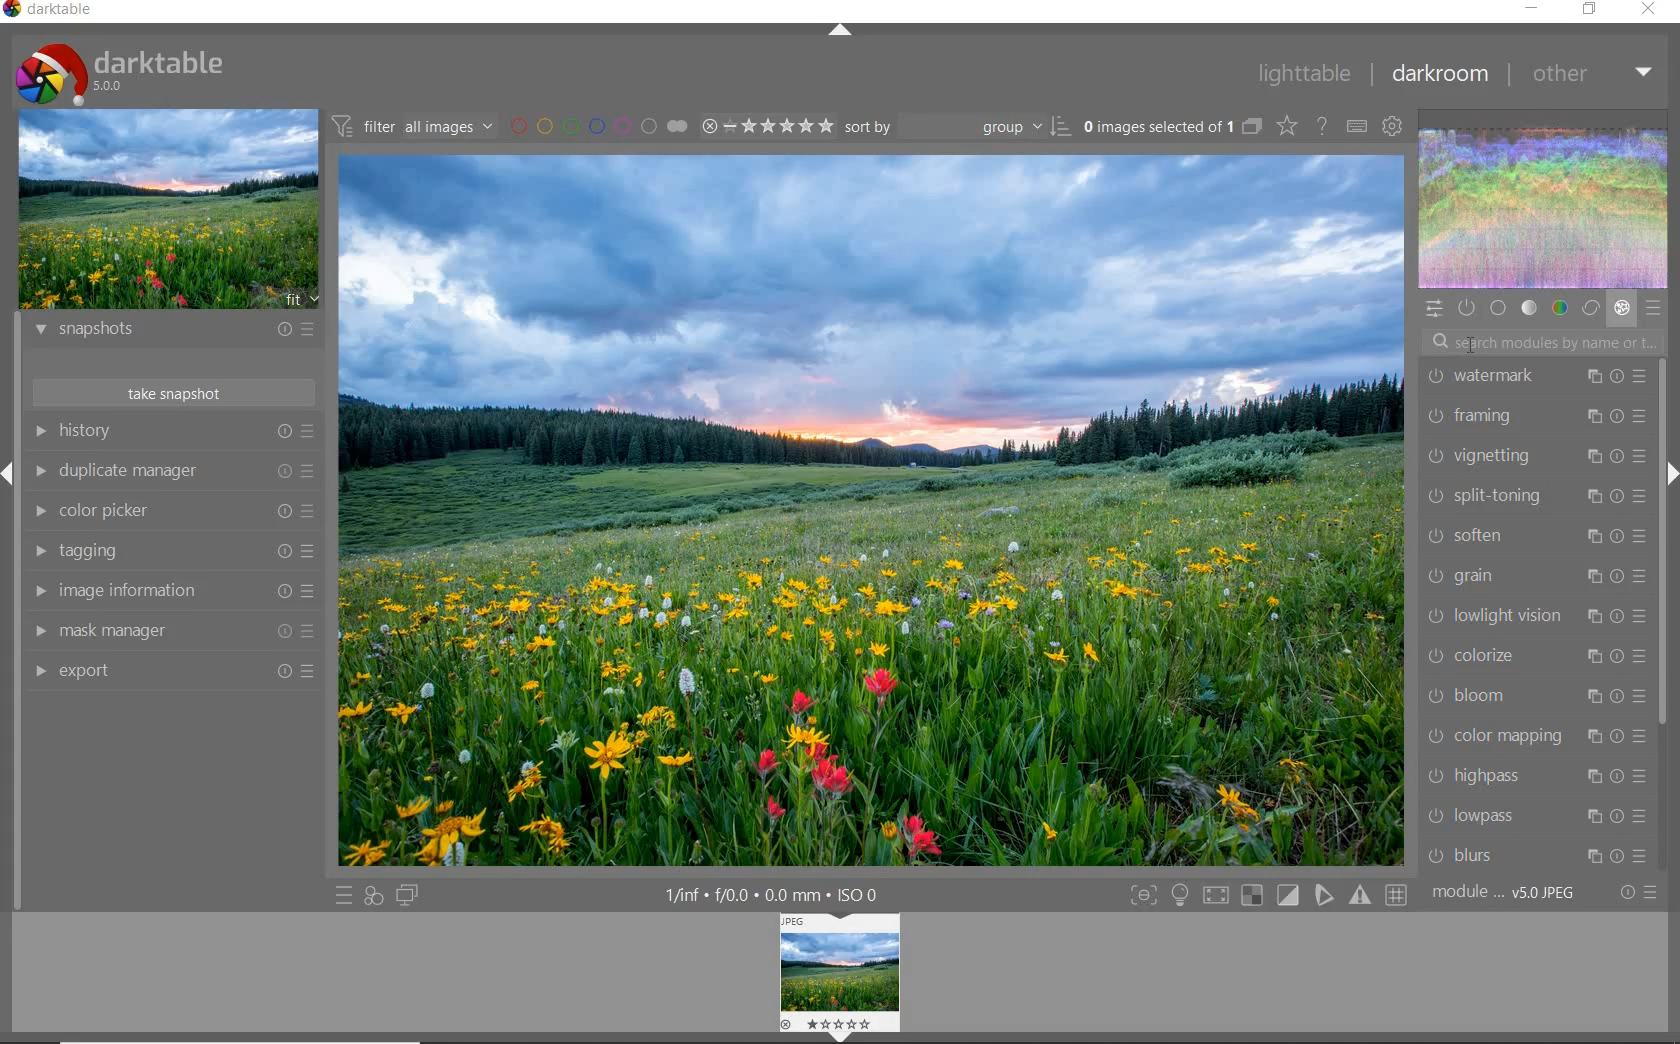 The image size is (1680, 1044). What do you see at coordinates (411, 895) in the screenshot?
I see `display a second darkroom image below` at bounding box center [411, 895].